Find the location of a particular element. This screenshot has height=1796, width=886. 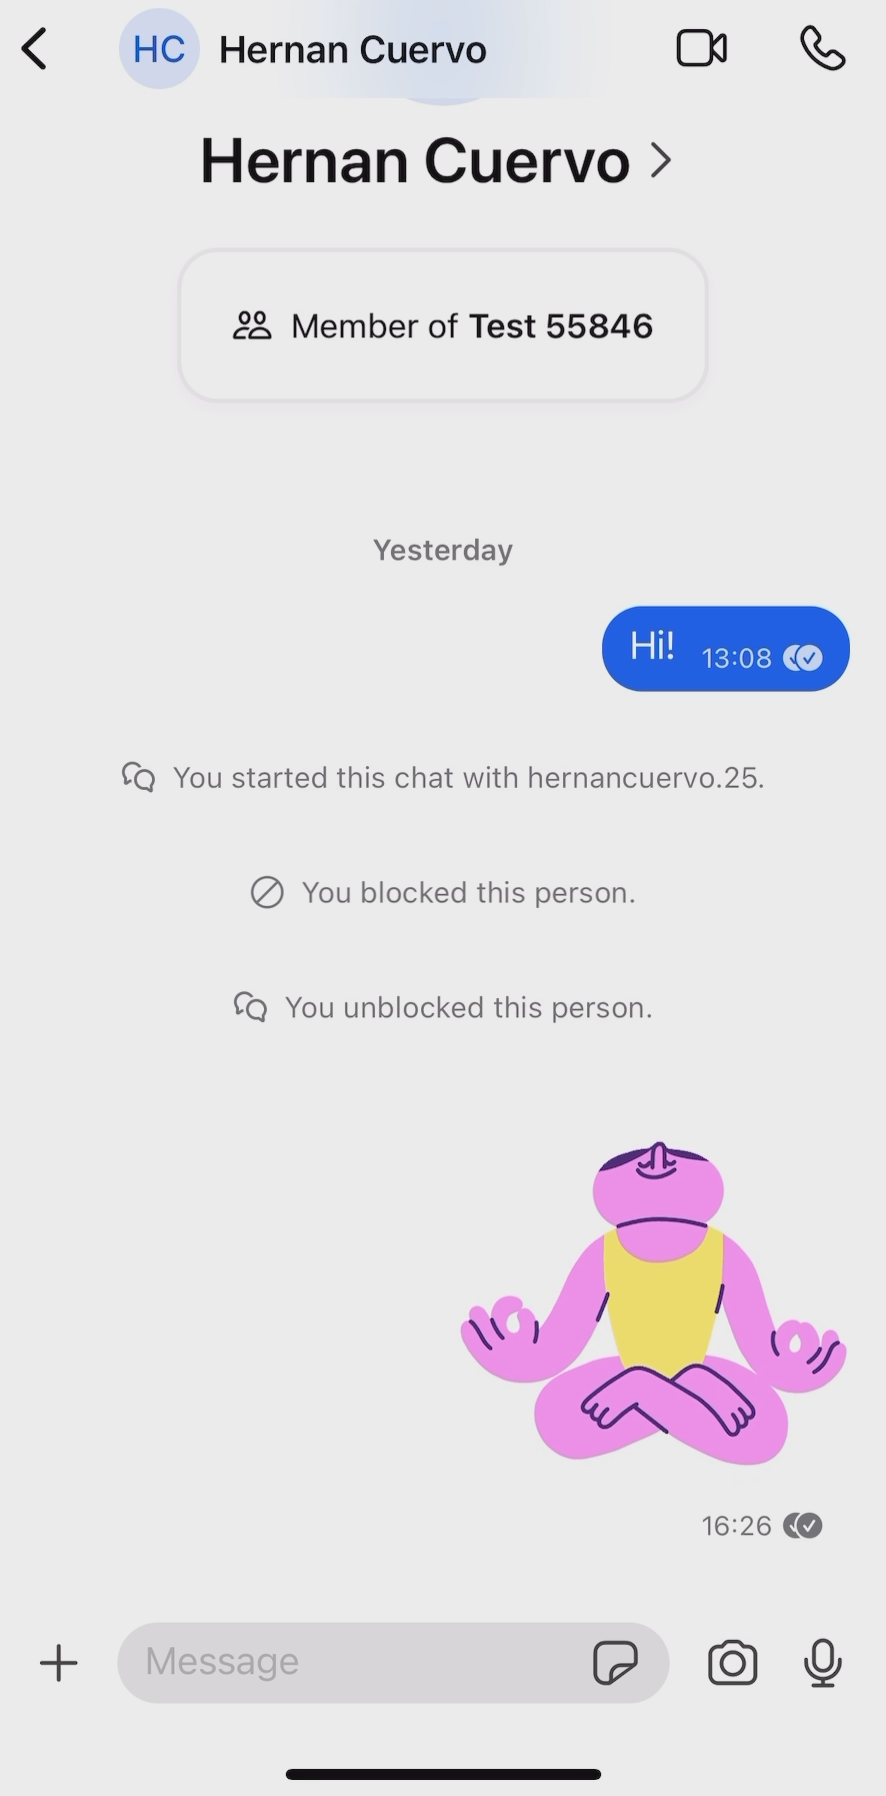

navigate back is located at coordinates (34, 49).